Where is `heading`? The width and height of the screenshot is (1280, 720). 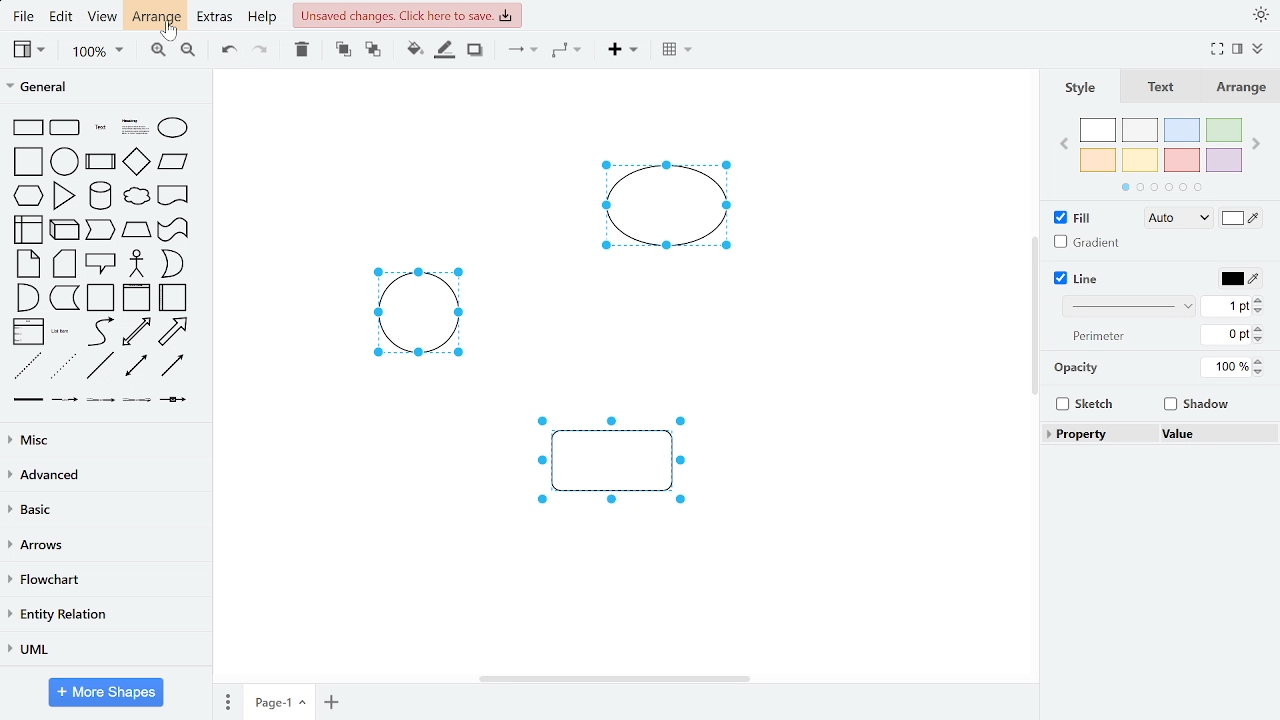
heading is located at coordinates (134, 128).